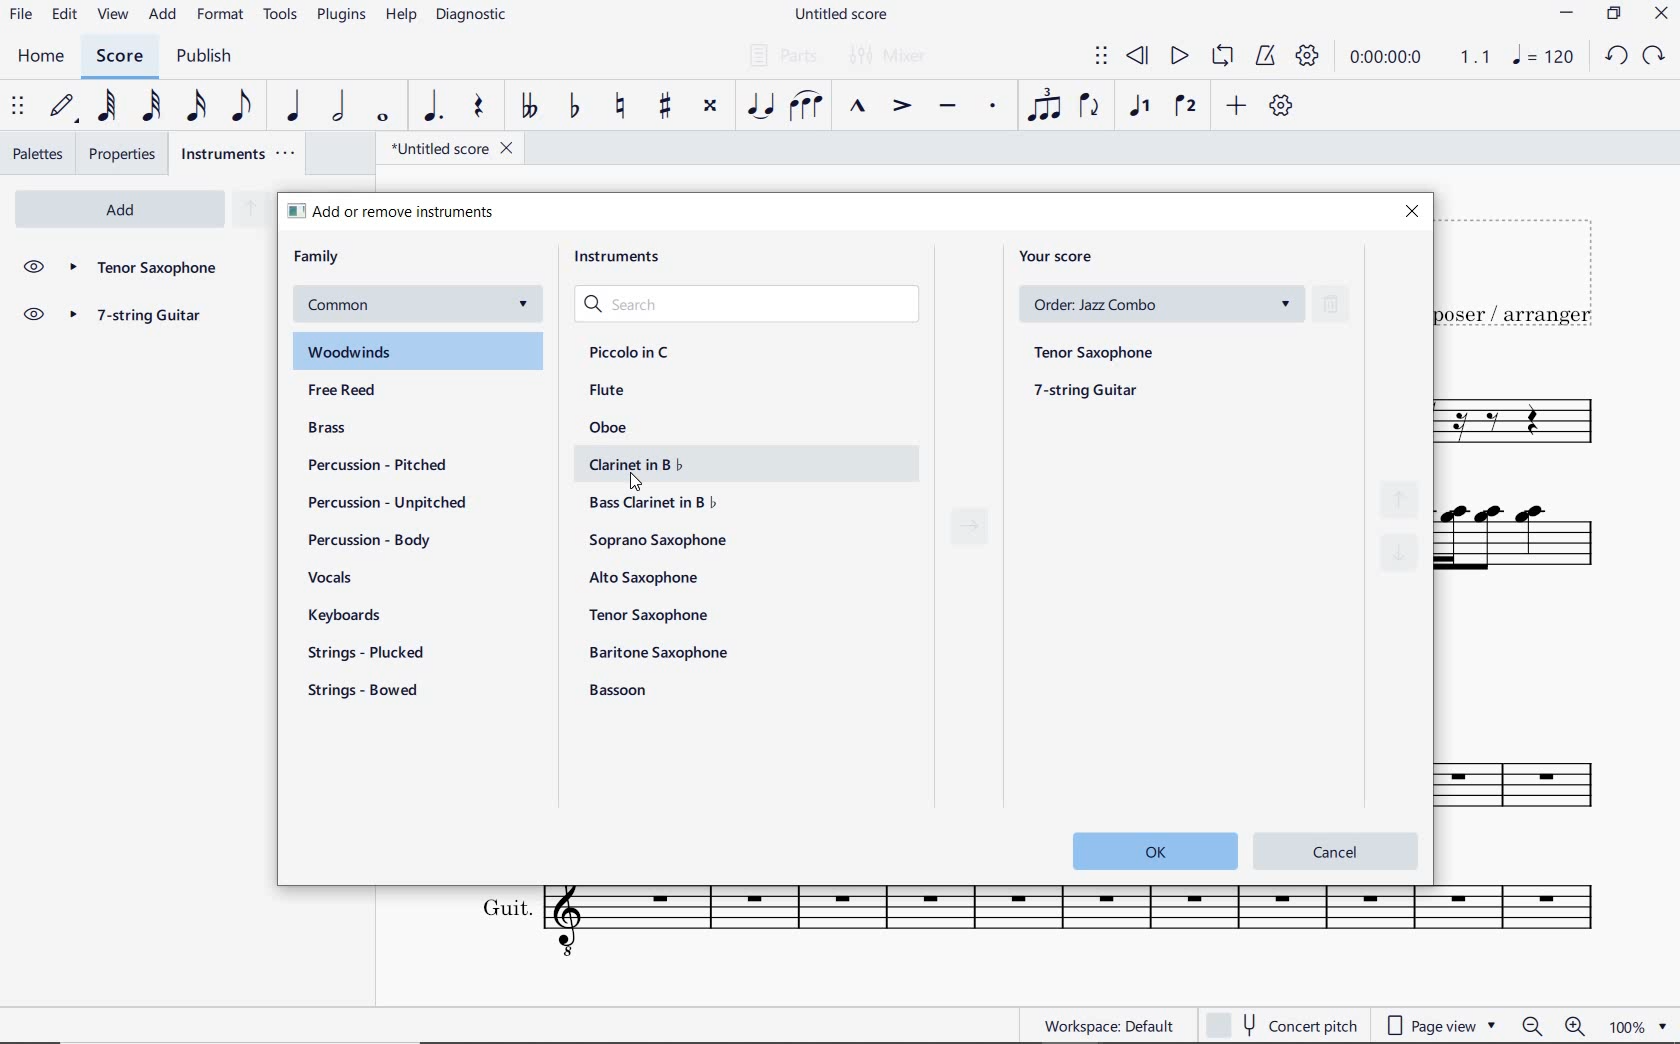  Describe the element at coordinates (472, 15) in the screenshot. I see `DIAGNOSTIC` at that location.